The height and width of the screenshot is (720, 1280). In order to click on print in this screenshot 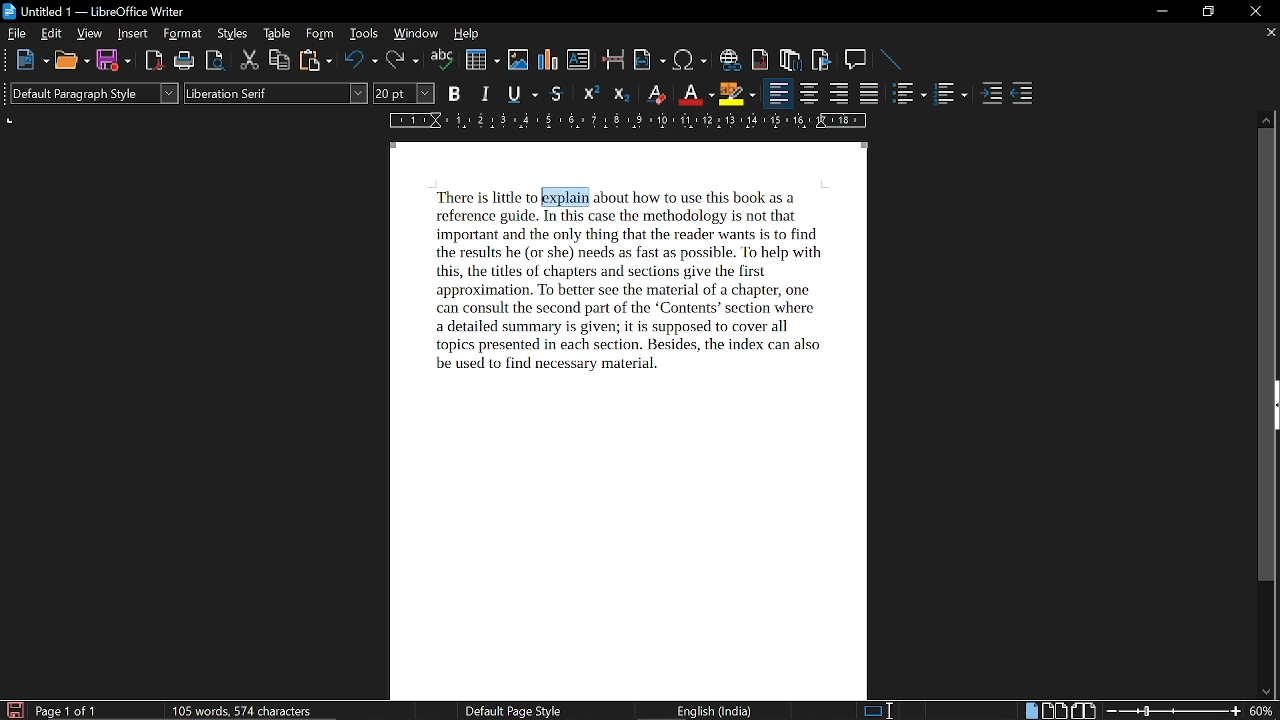, I will do `click(185, 61)`.